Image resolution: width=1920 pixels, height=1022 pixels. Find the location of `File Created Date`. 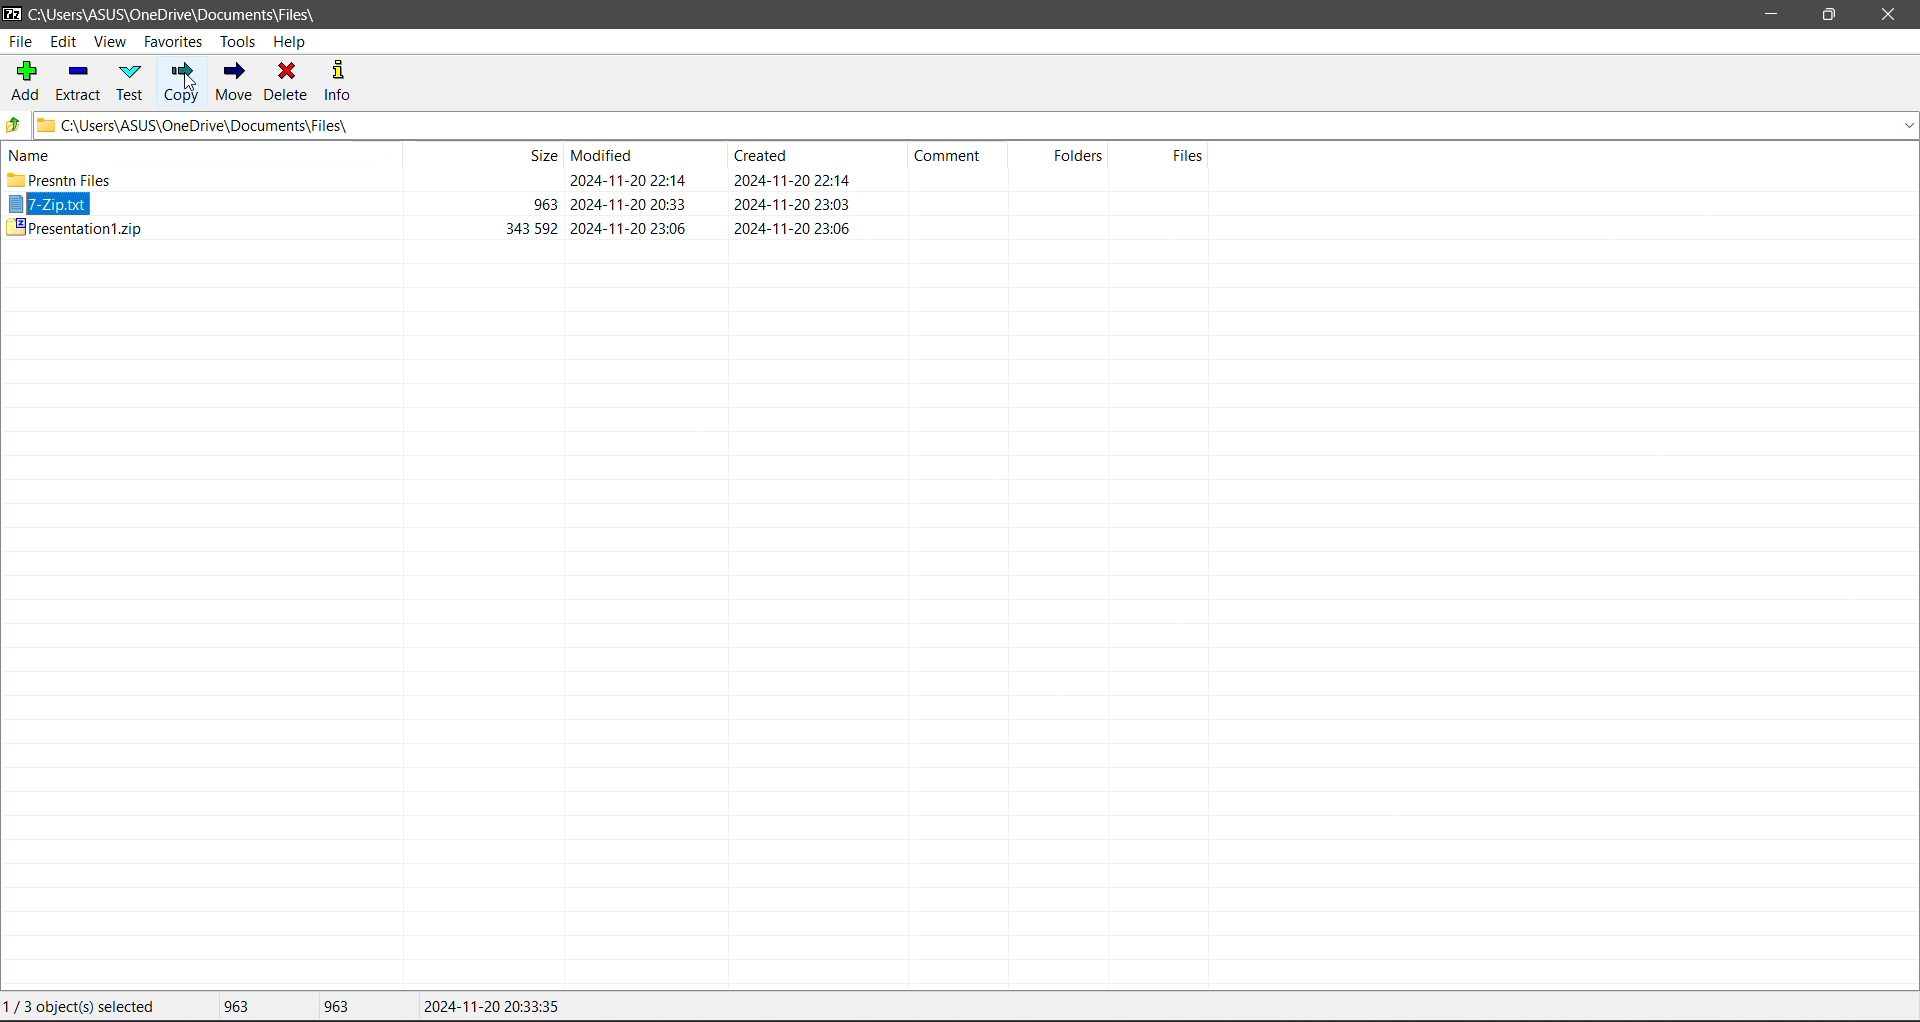

File Created Date is located at coordinates (793, 192).